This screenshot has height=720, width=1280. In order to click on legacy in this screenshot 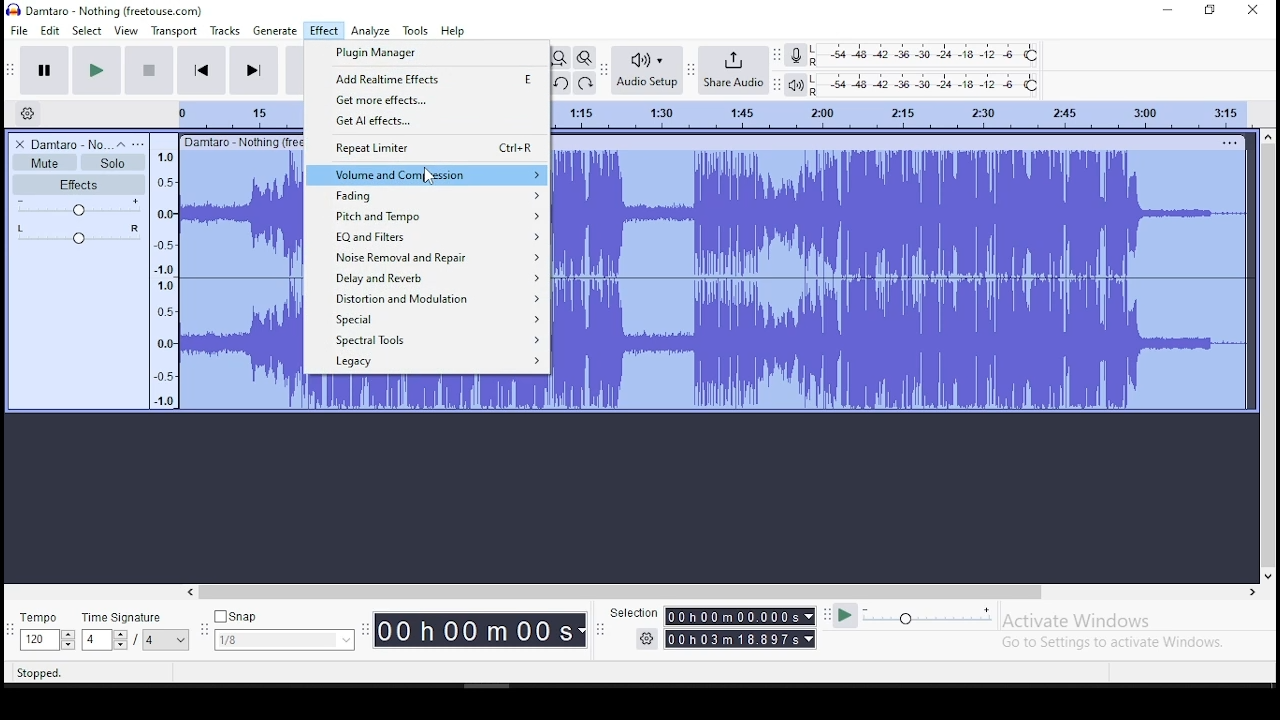, I will do `click(426, 363)`.